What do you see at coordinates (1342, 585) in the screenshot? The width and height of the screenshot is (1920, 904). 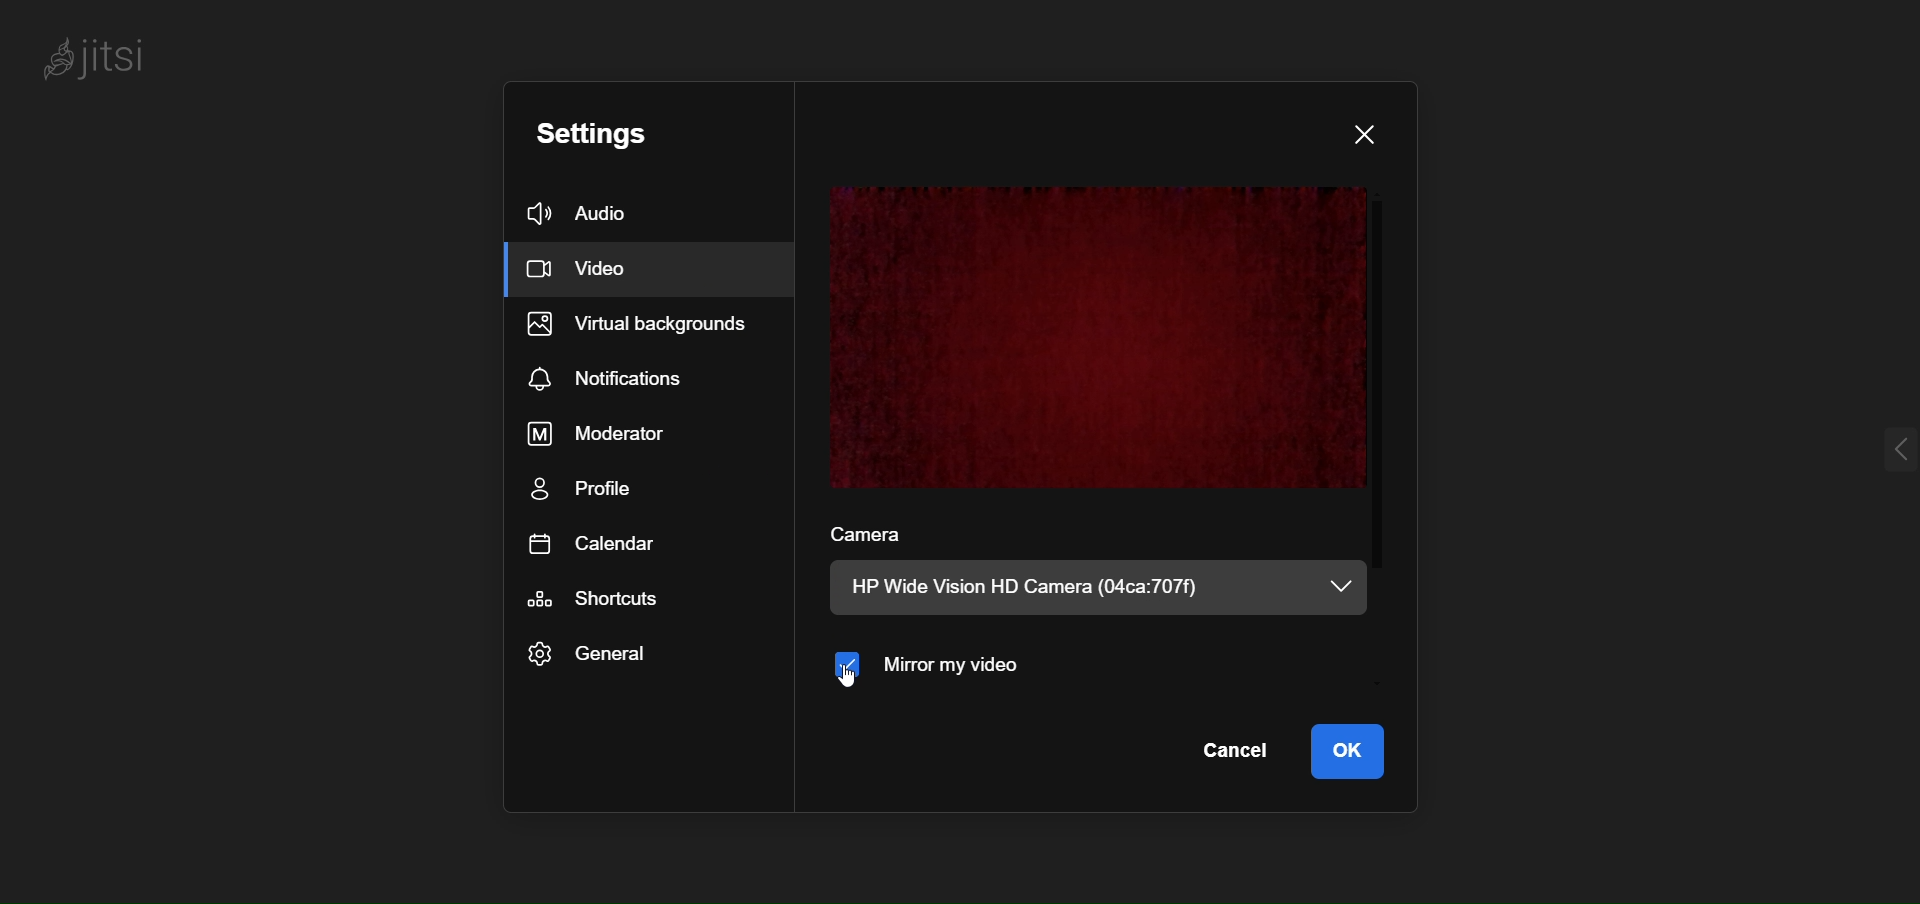 I see `dropdown` at bounding box center [1342, 585].